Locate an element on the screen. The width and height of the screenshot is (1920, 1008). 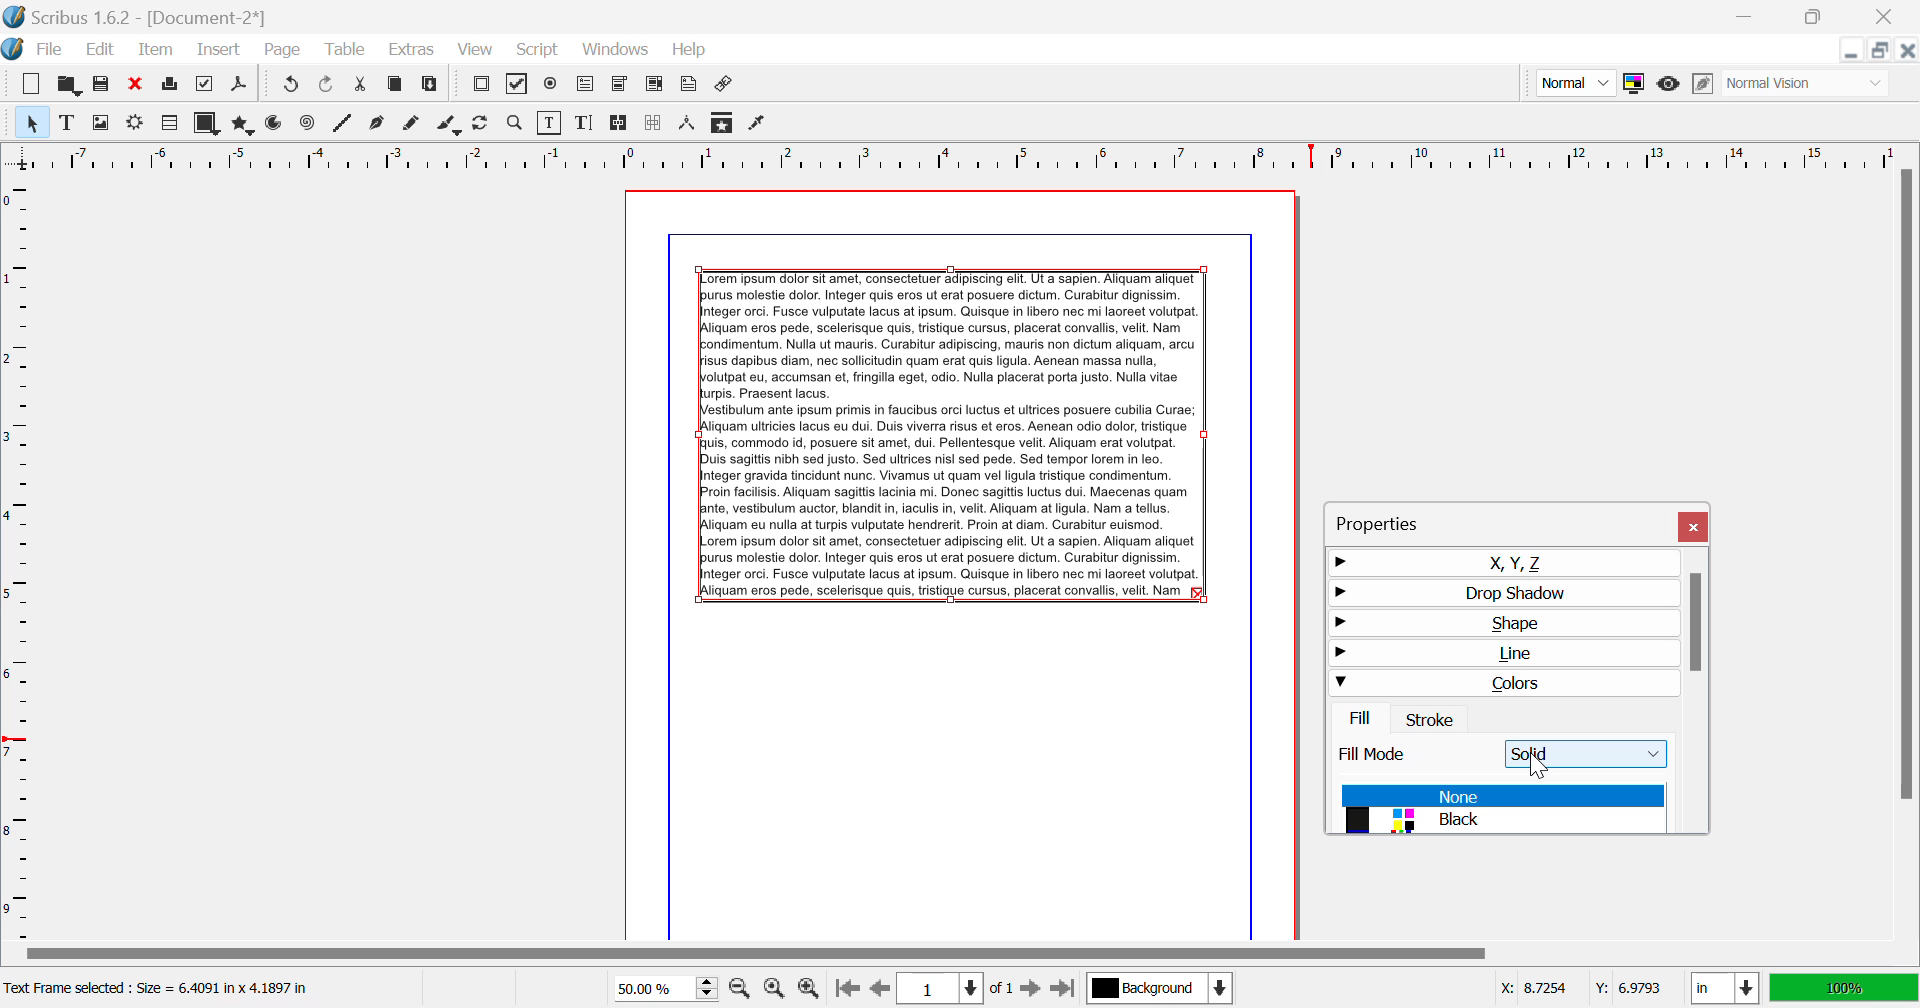
Undo is located at coordinates (329, 86).